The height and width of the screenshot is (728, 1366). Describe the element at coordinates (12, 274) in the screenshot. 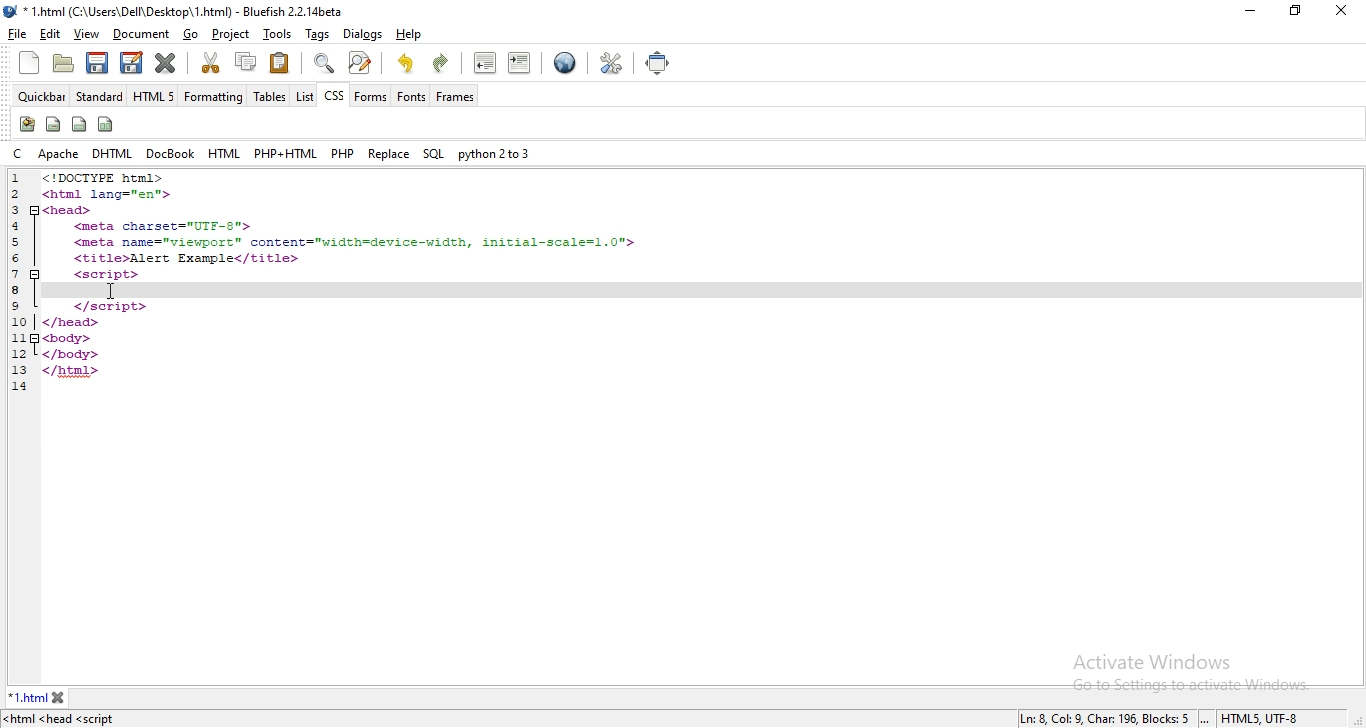

I see `7` at that location.